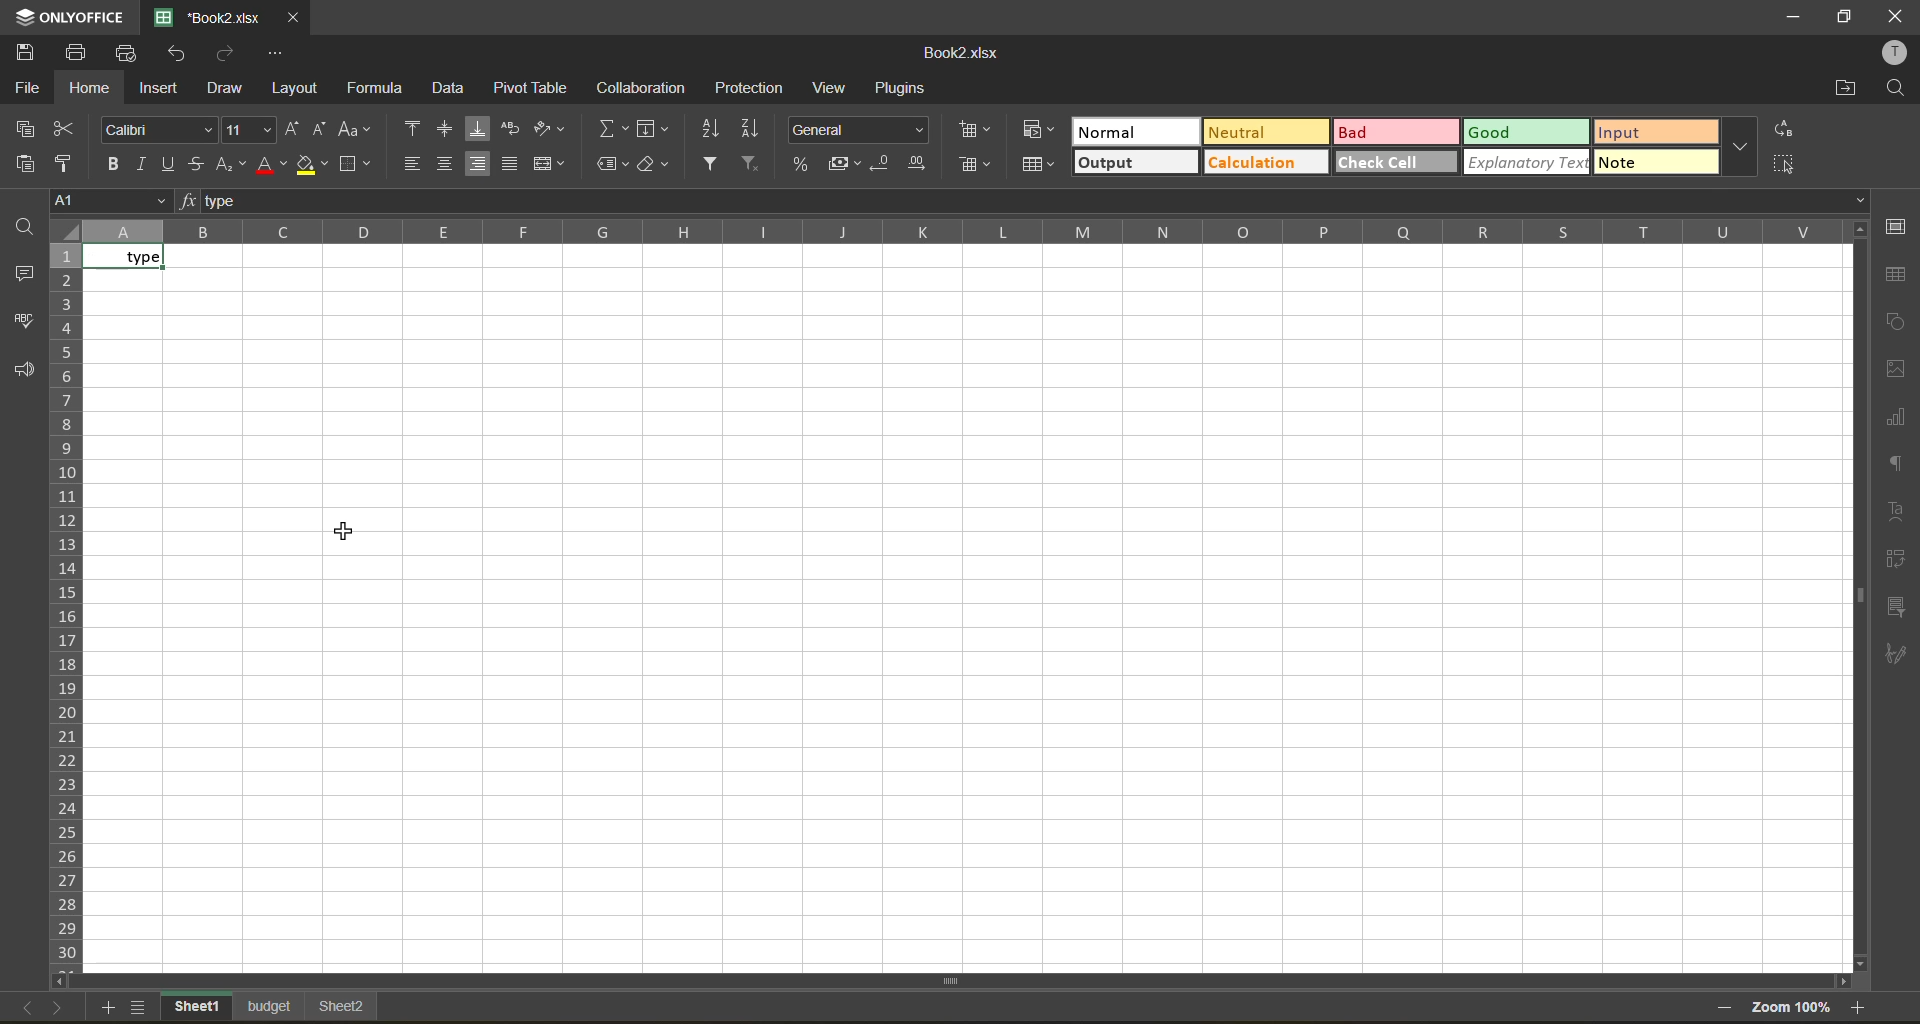 Image resolution: width=1920 pixels, height=1024 pixels. I want to click on font color, so click(271, 162).